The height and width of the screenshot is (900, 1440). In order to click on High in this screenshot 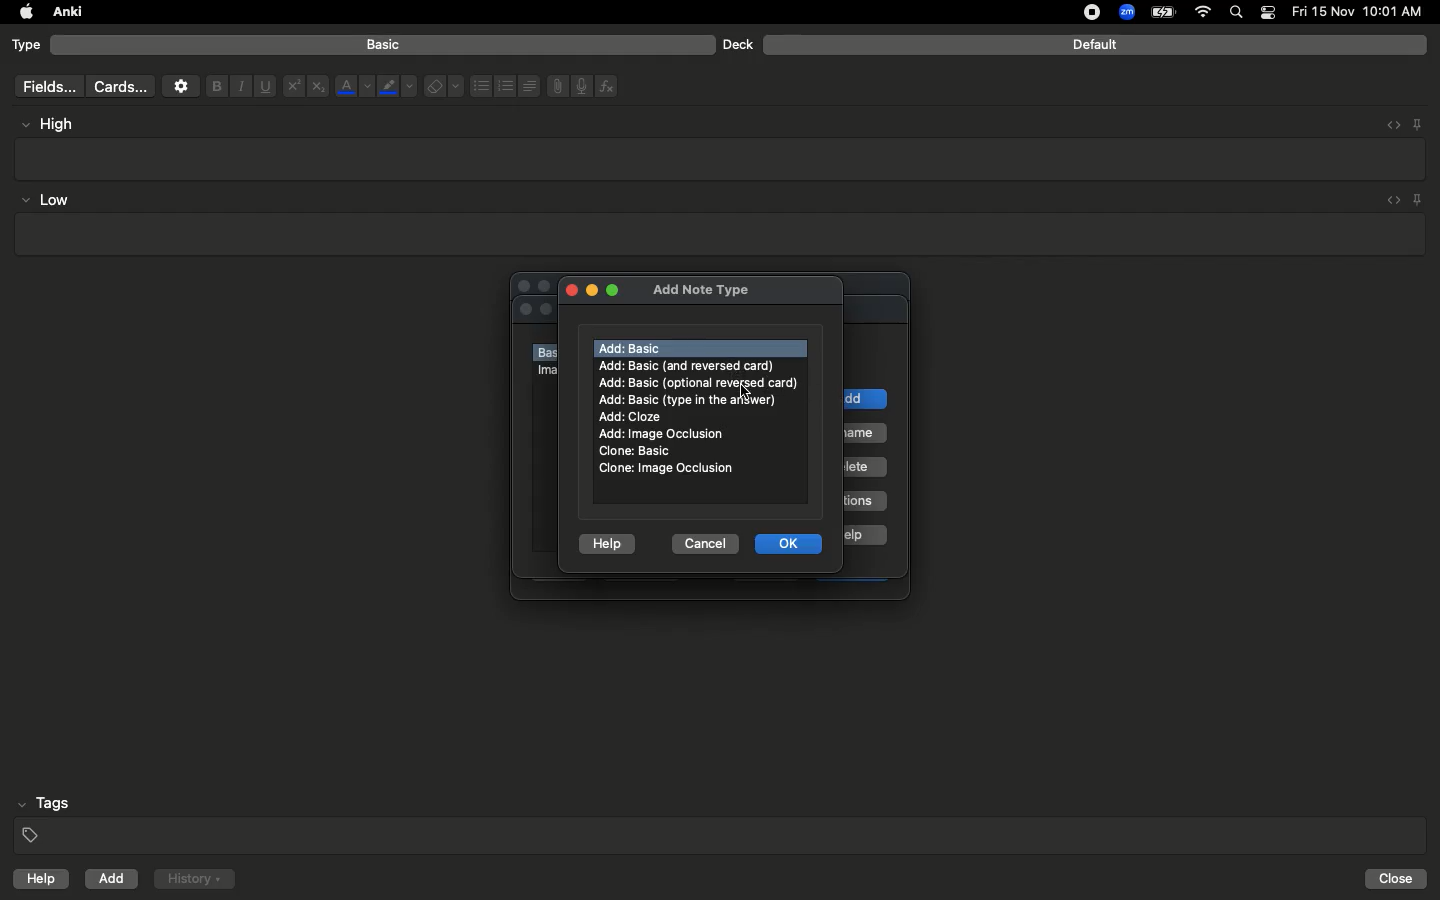, I will do `click(56, 124)`.